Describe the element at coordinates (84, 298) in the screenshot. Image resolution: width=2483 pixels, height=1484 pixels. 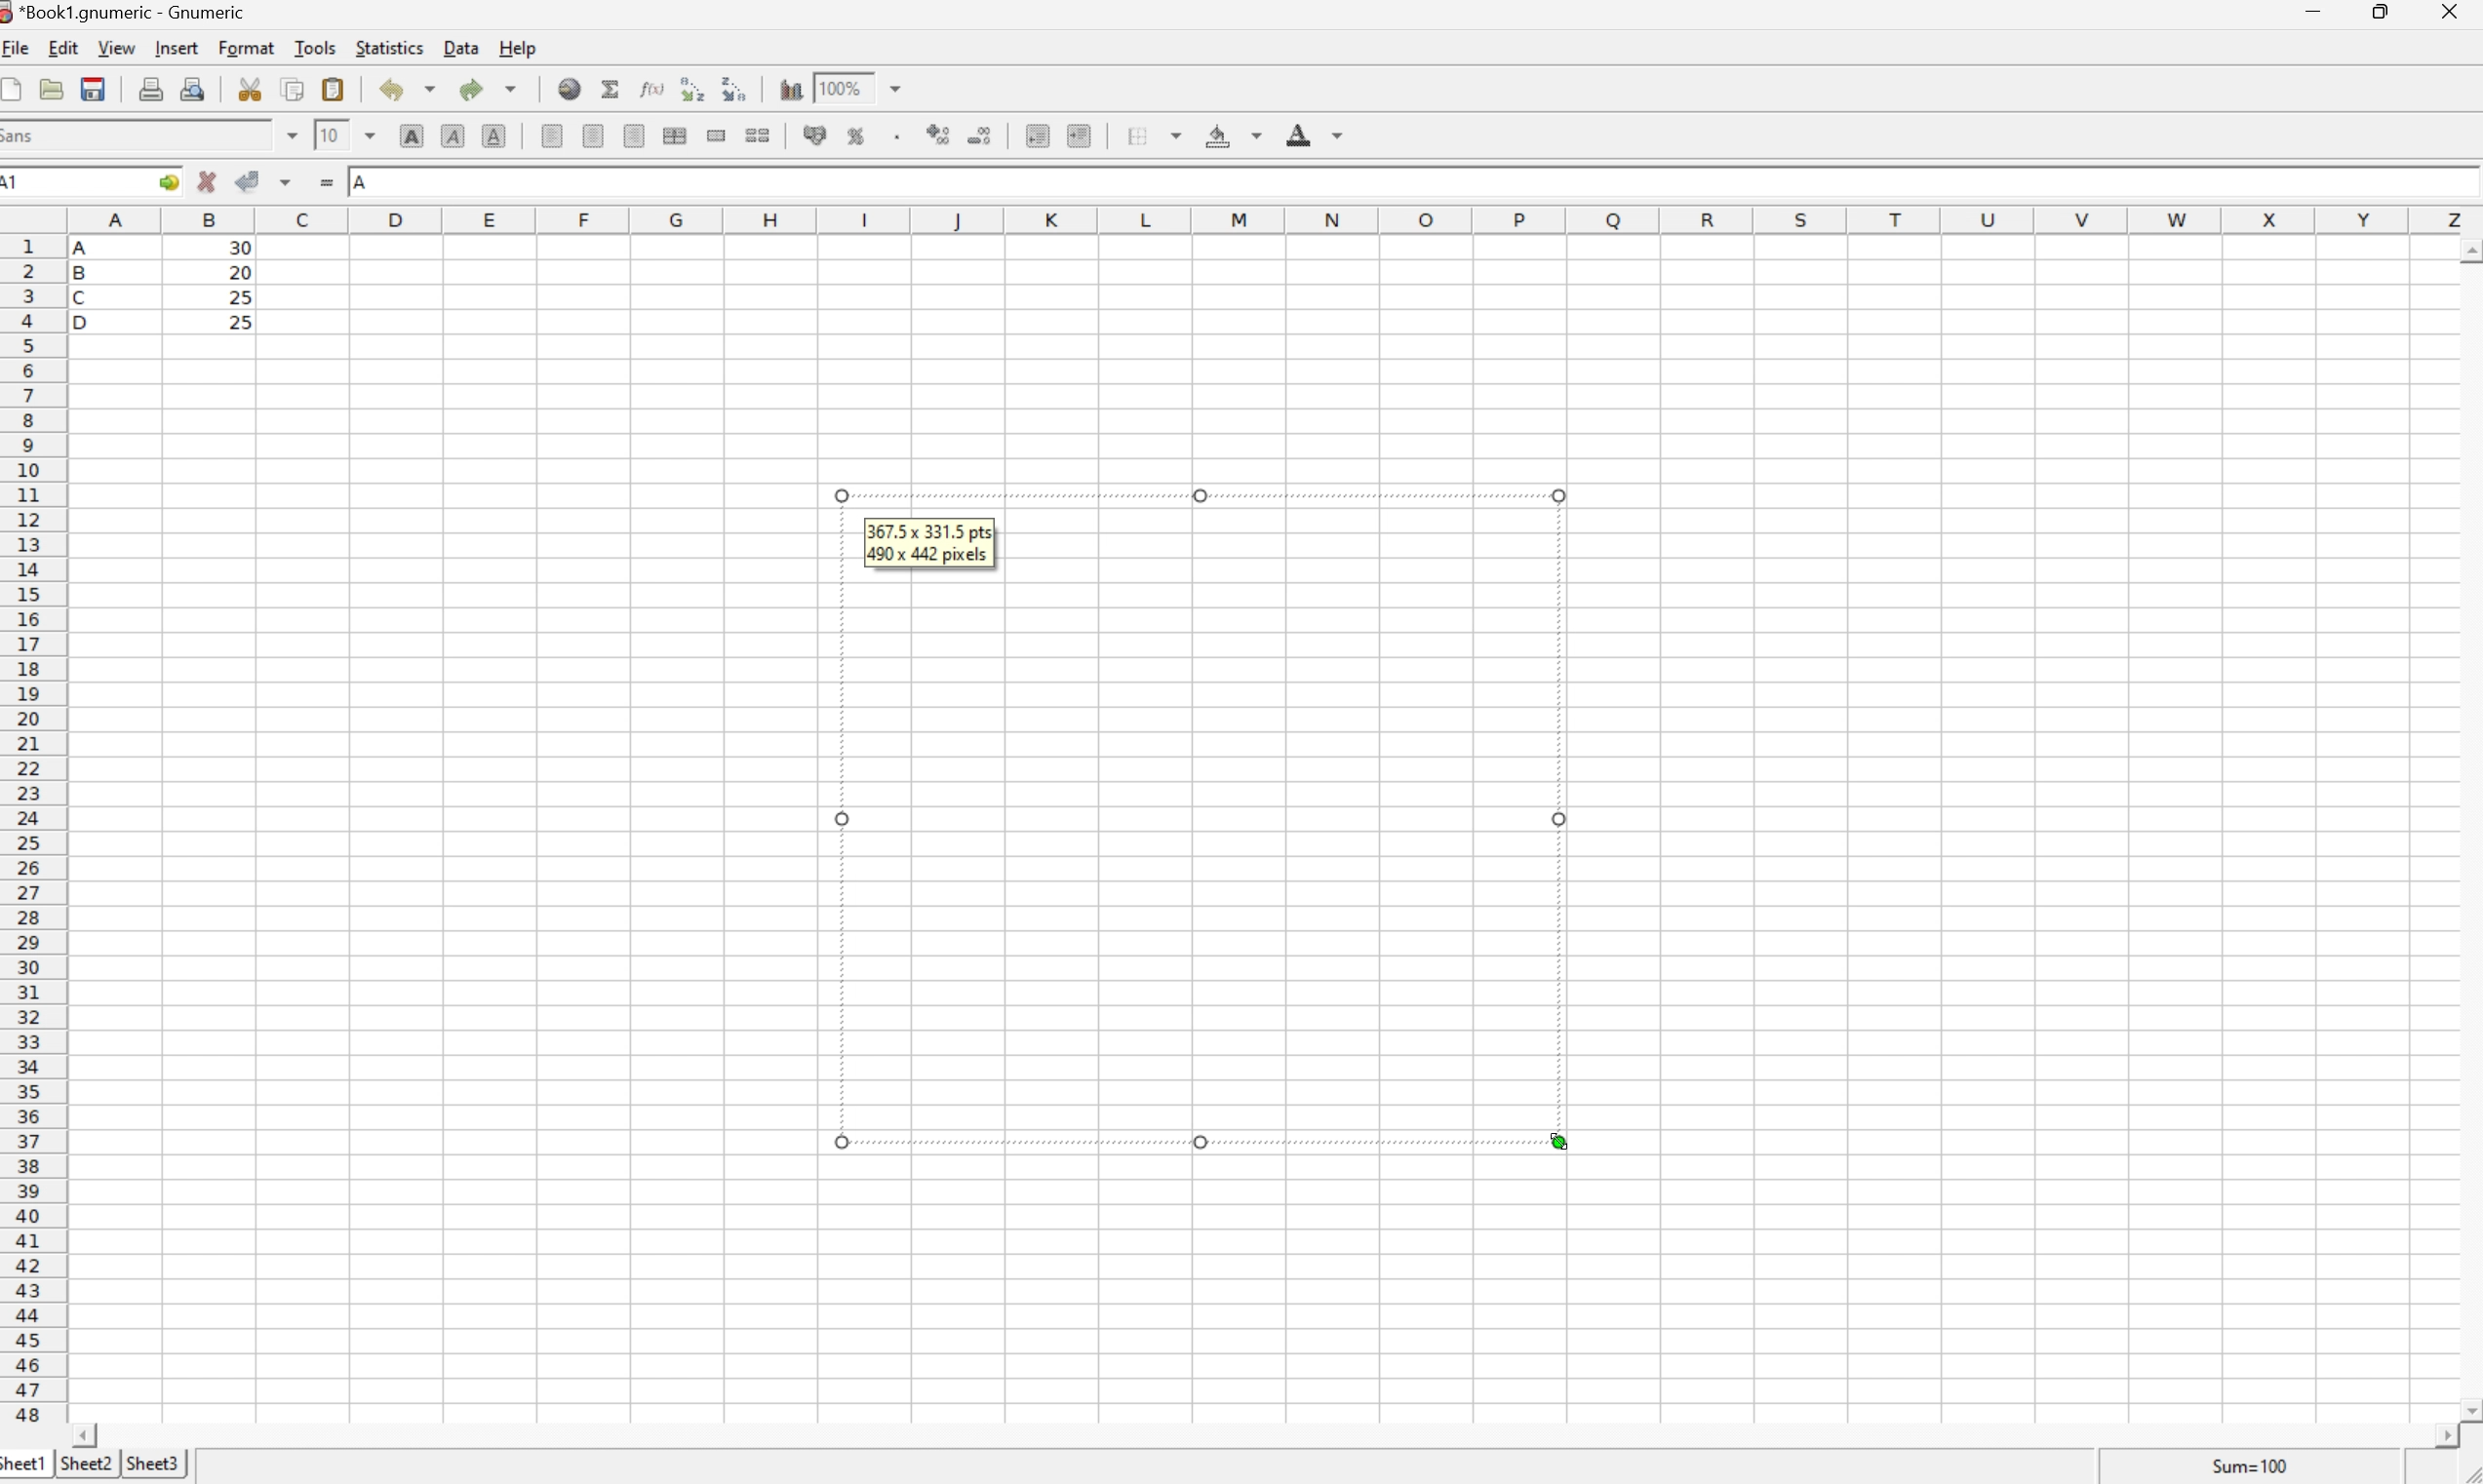
I see `C` at that location.